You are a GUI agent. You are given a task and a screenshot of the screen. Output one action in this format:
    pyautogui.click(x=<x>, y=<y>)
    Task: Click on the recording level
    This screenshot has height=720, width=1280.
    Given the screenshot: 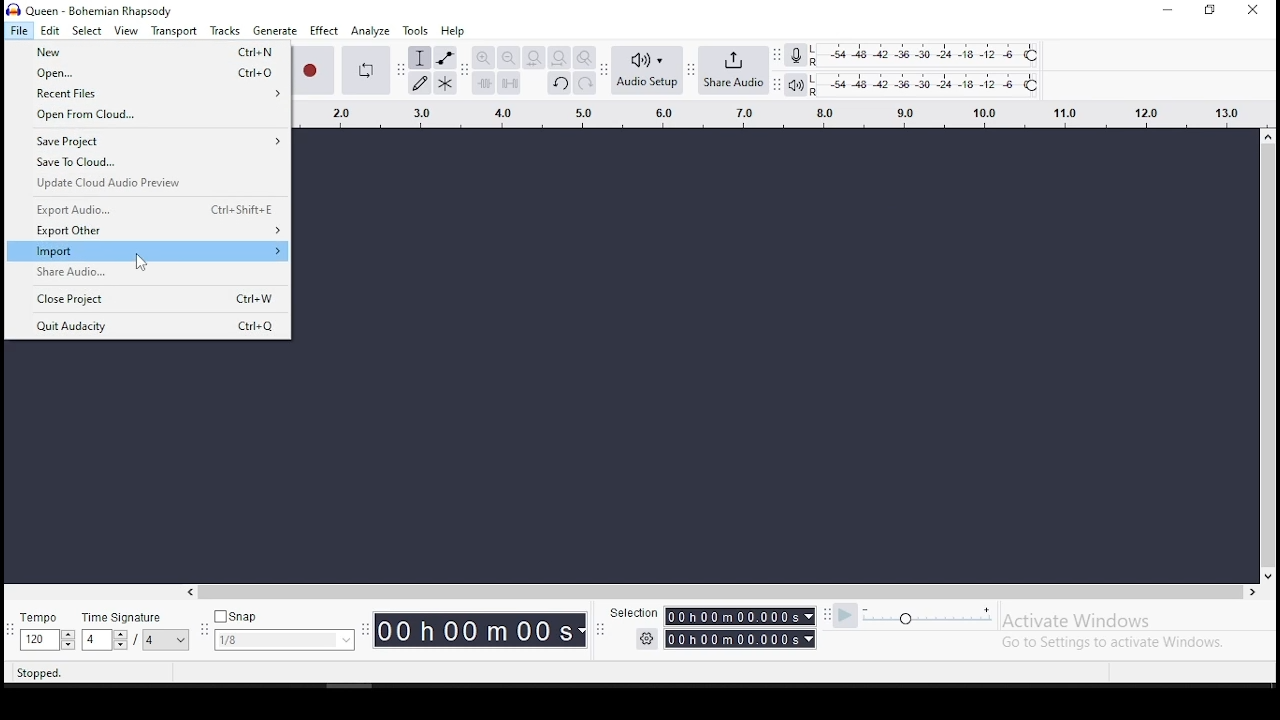 What is the action you would take?
    pyautogui.click(x=796, y=54)
    